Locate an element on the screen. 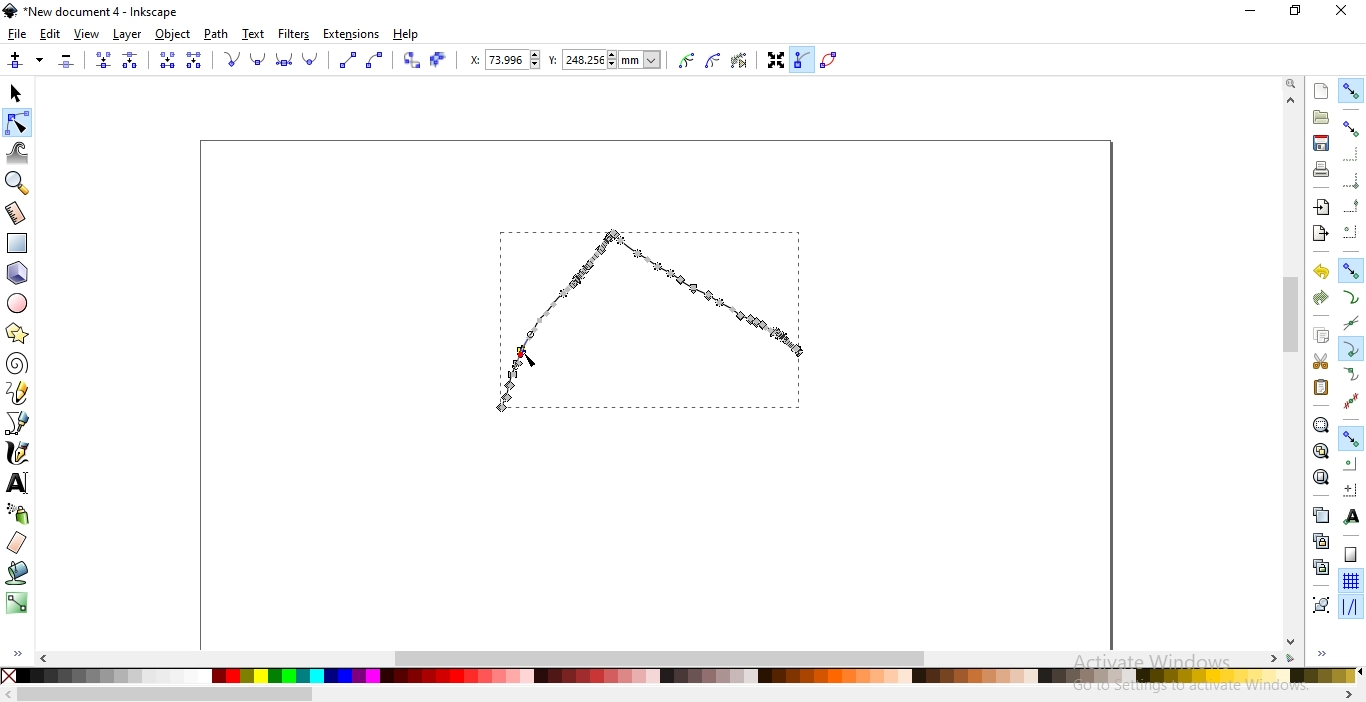 The image size is (1366, 702). create a document is located at coordinates (1322, 91).